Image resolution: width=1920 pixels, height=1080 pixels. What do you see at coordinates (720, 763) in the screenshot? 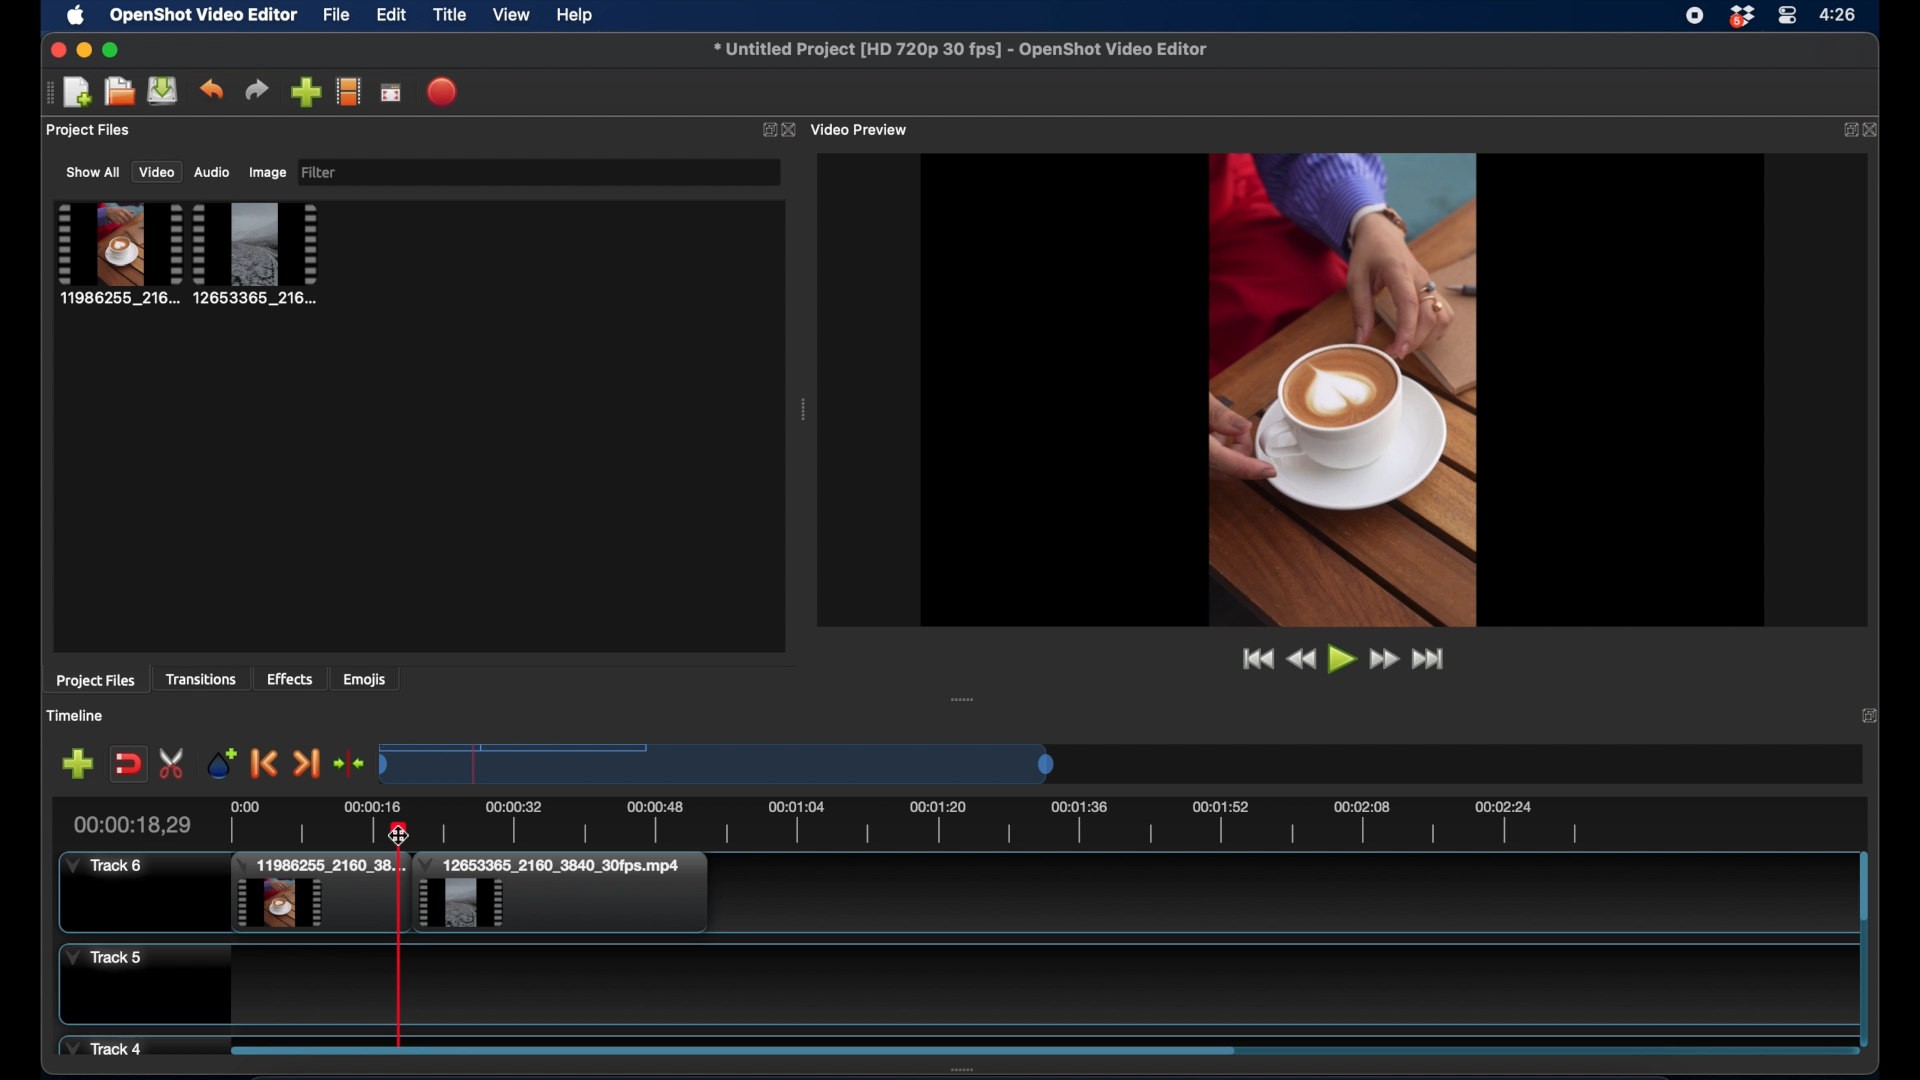
I see `timeline scale` at bounding box center [720, 763].